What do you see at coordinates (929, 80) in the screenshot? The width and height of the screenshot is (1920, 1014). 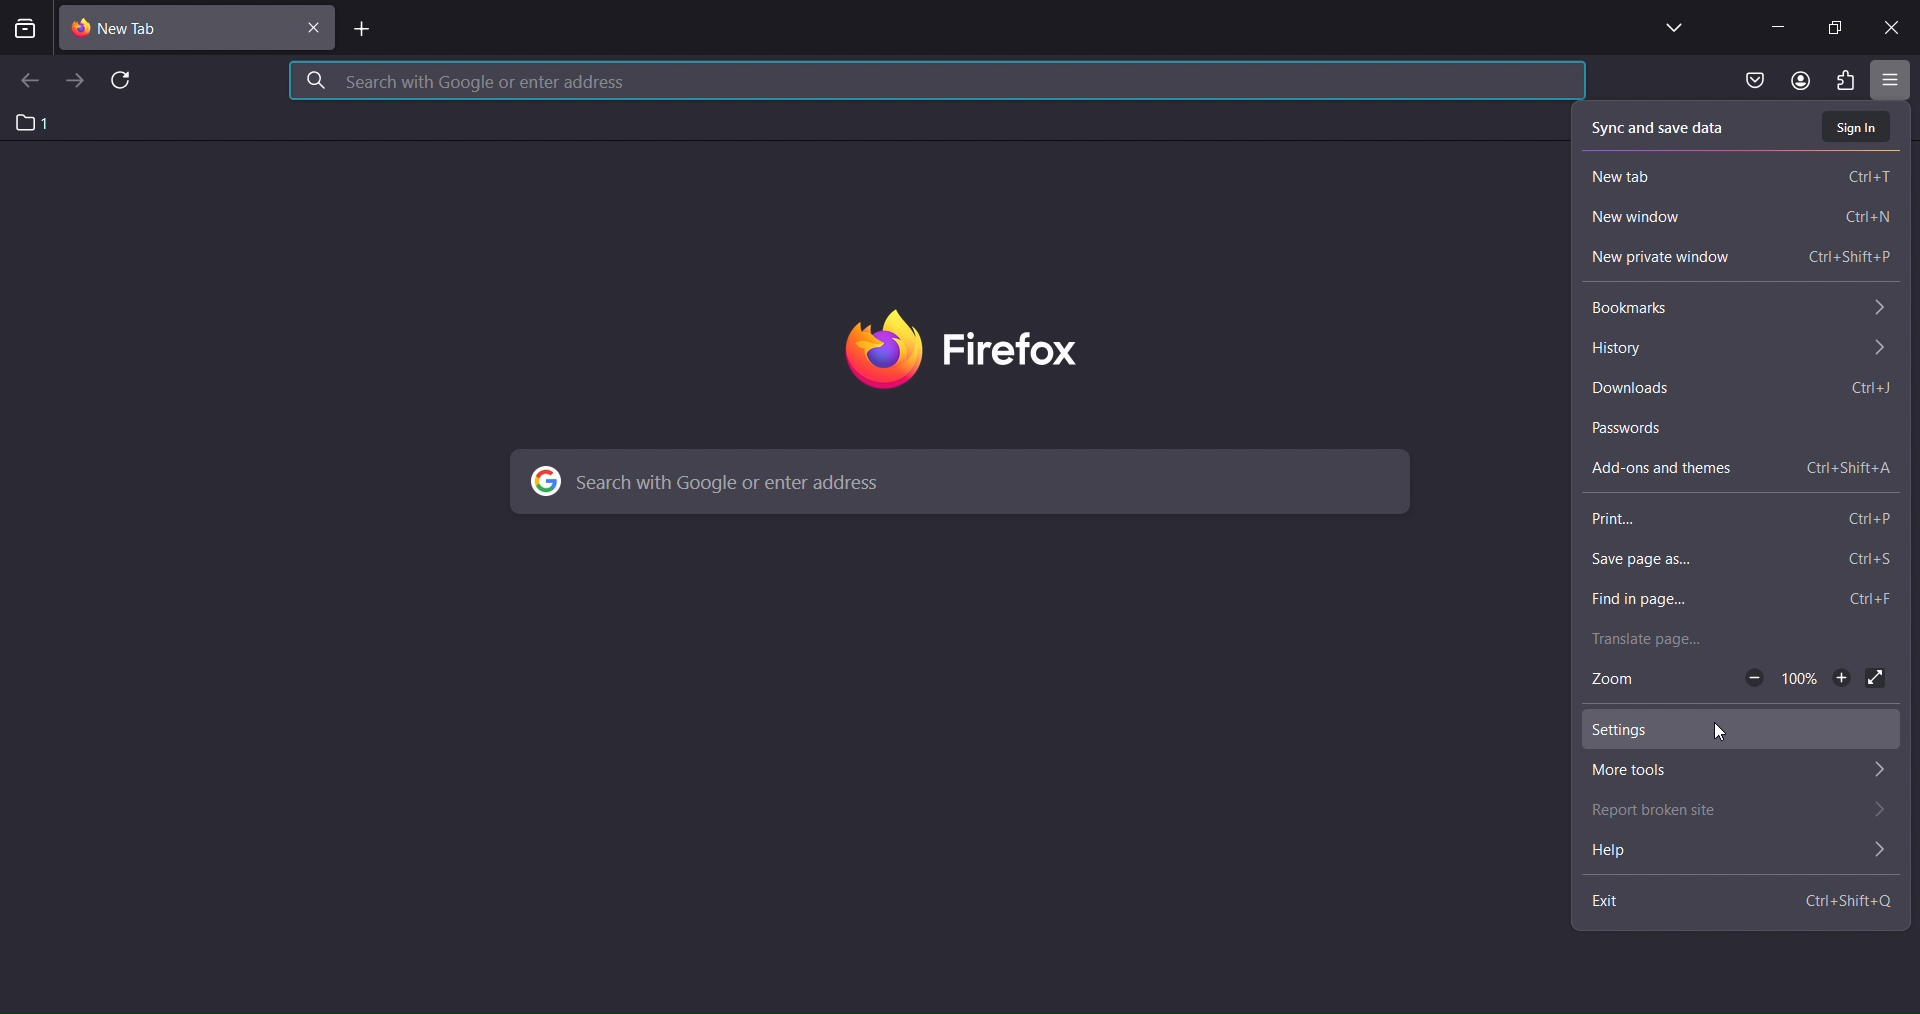 I see `search with google or enter address` at bounding box center [929, 80].